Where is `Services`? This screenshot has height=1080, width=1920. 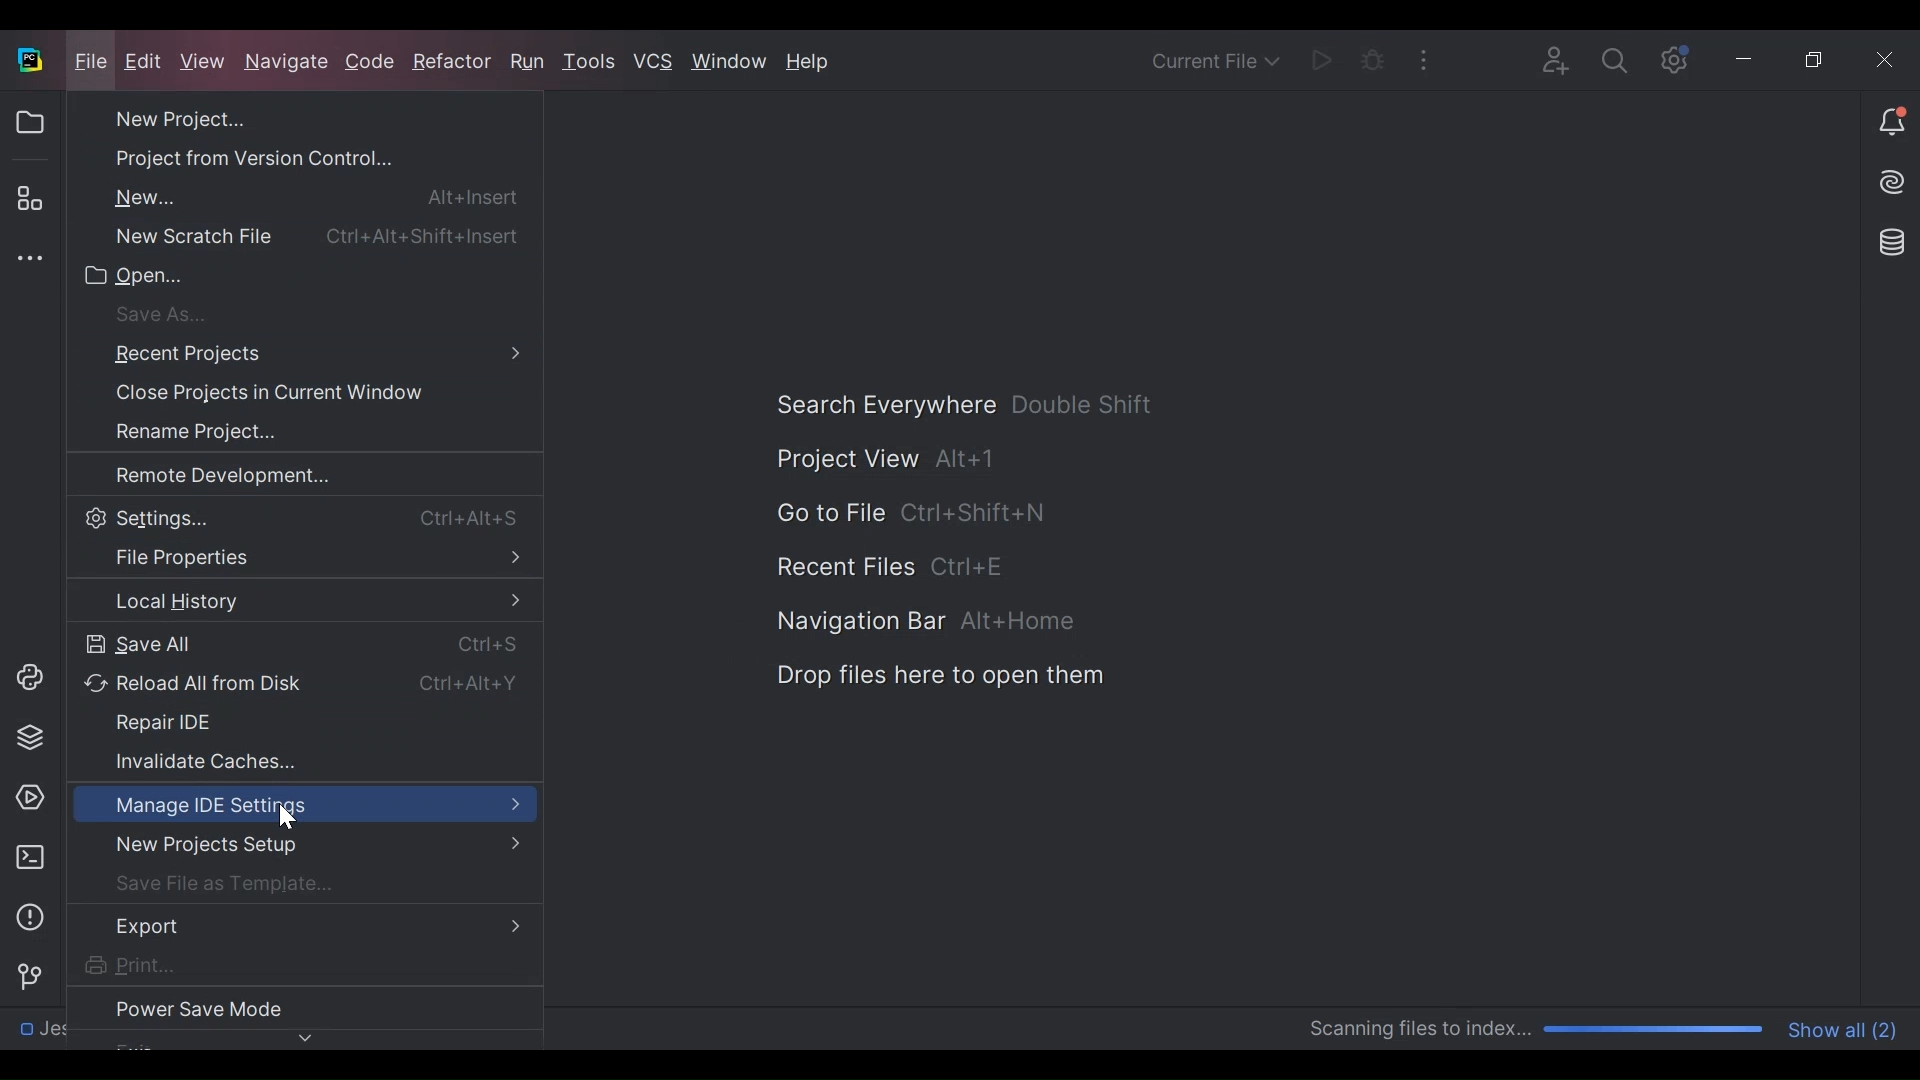 Services is located at coordinates (24, 798).